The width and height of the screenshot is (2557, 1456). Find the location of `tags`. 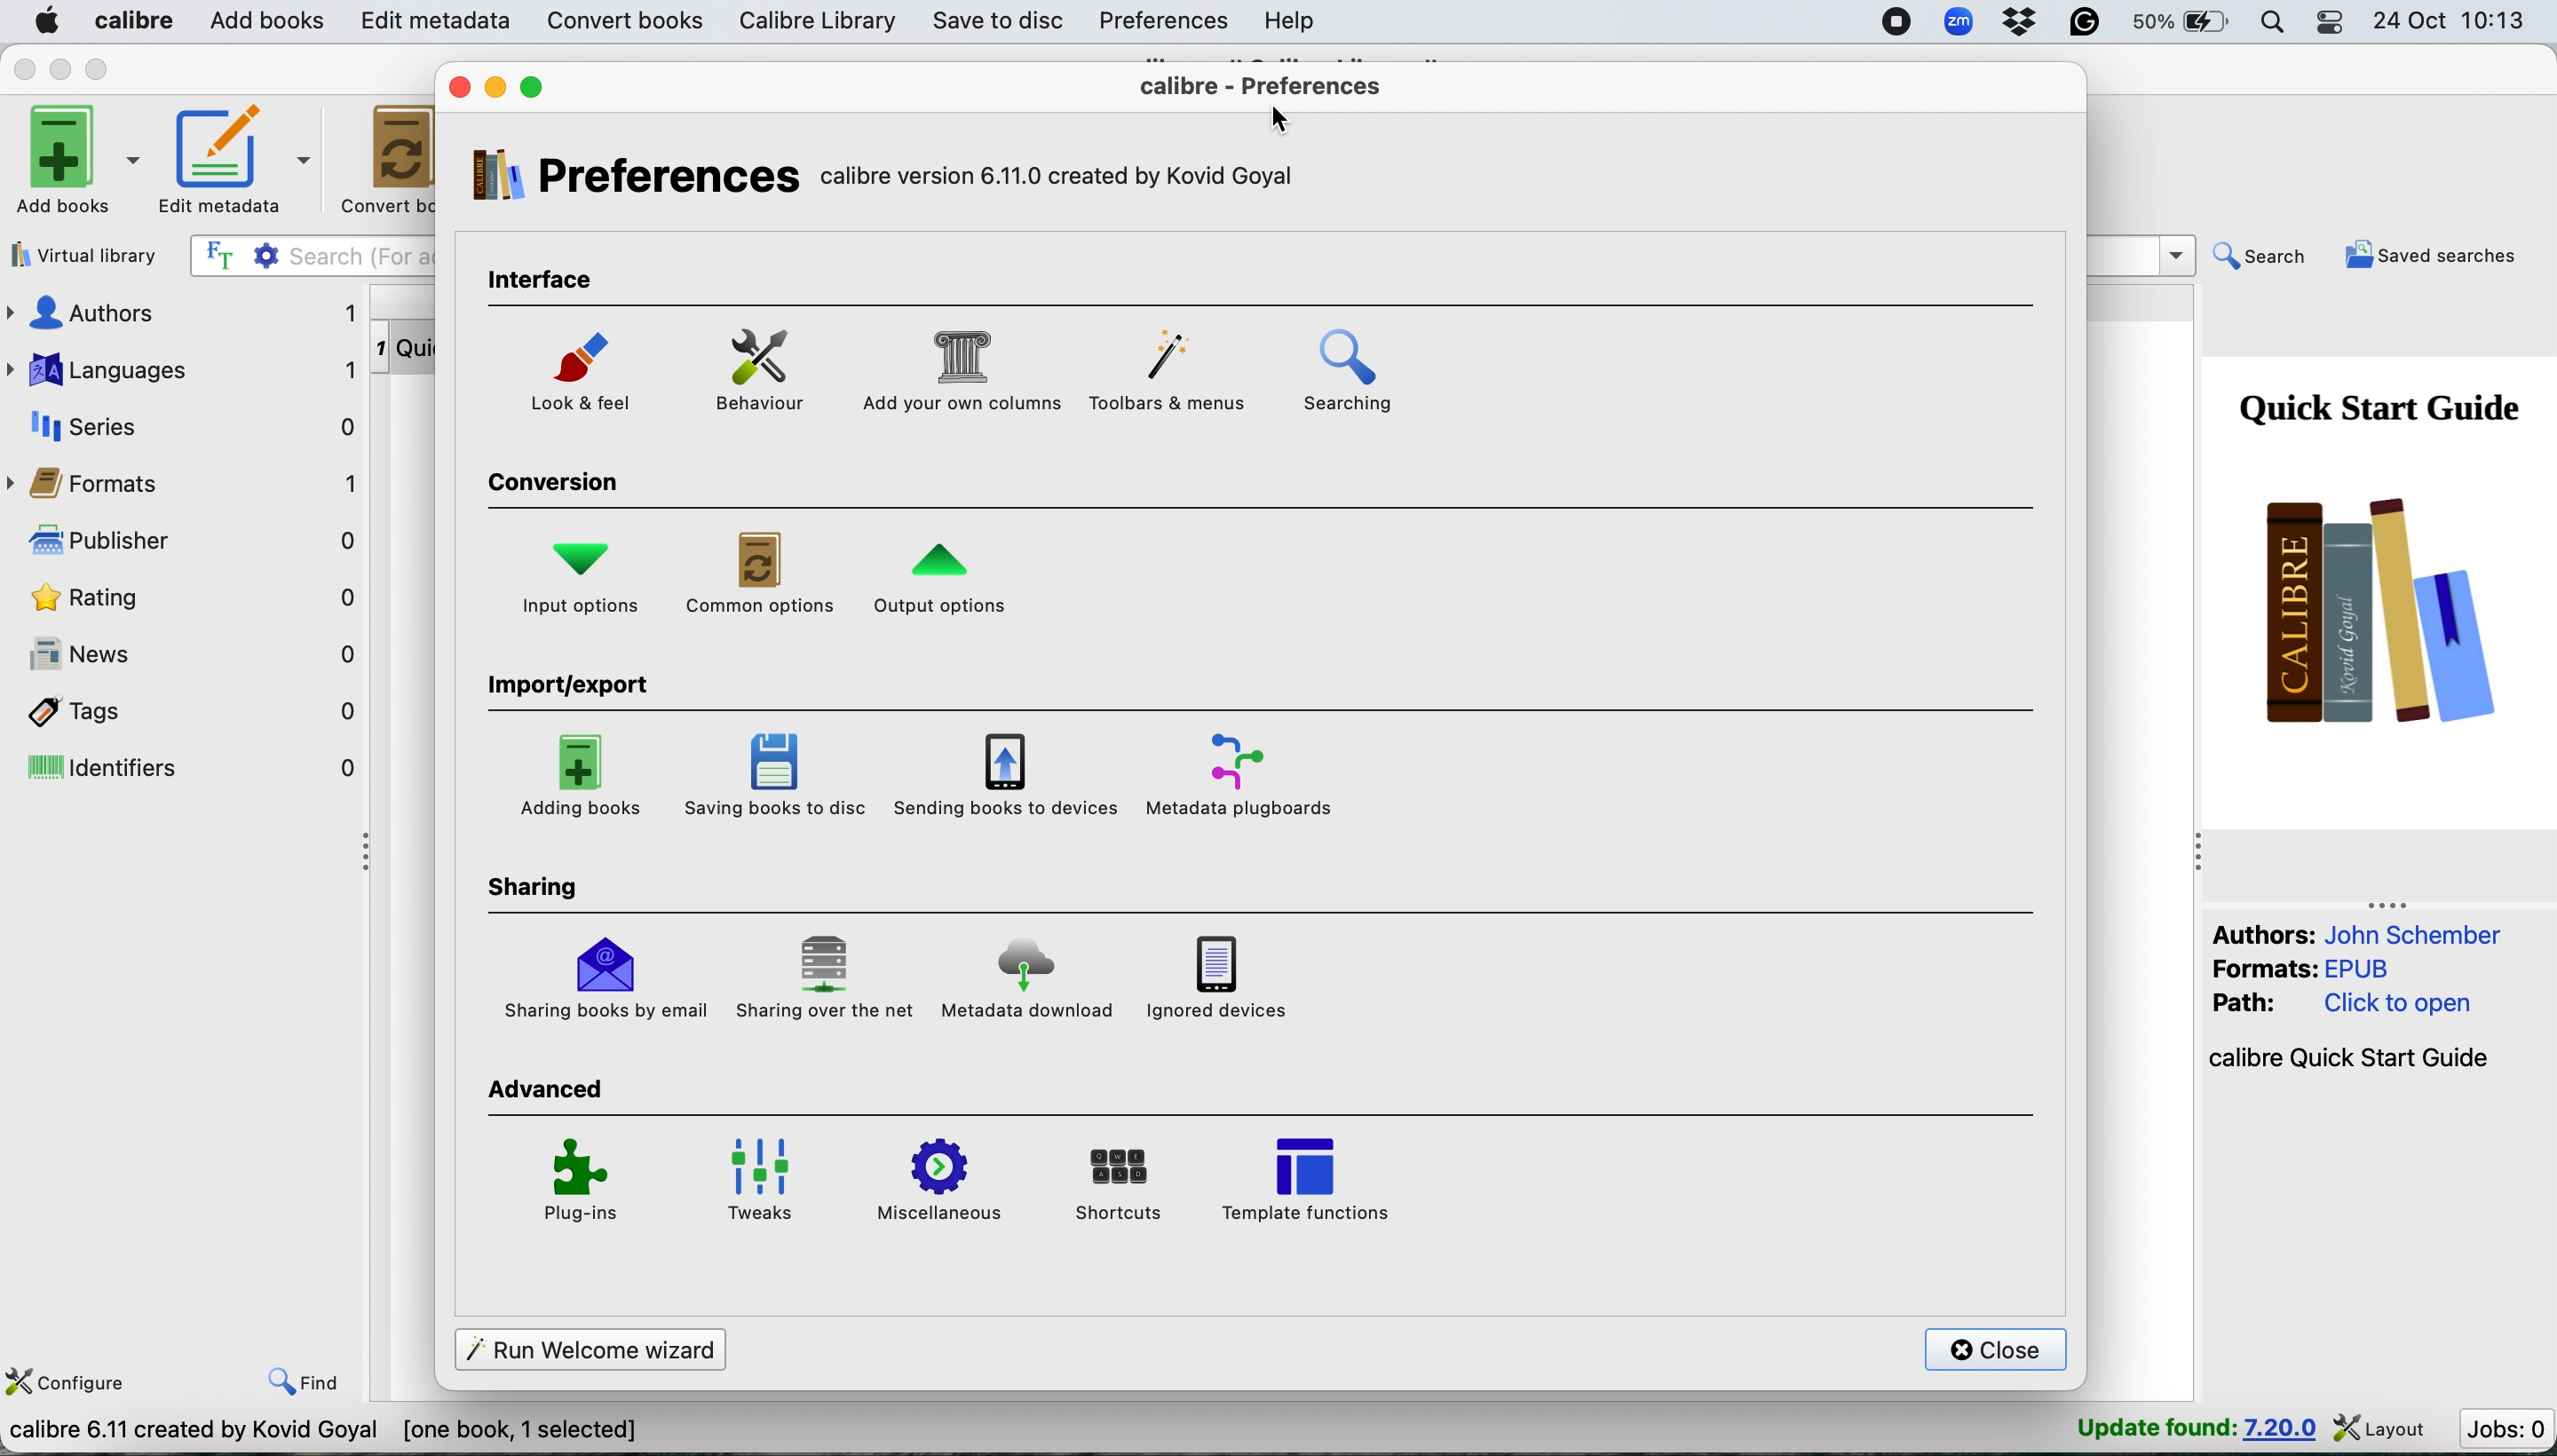

tags is located at coordinates (196, 711).